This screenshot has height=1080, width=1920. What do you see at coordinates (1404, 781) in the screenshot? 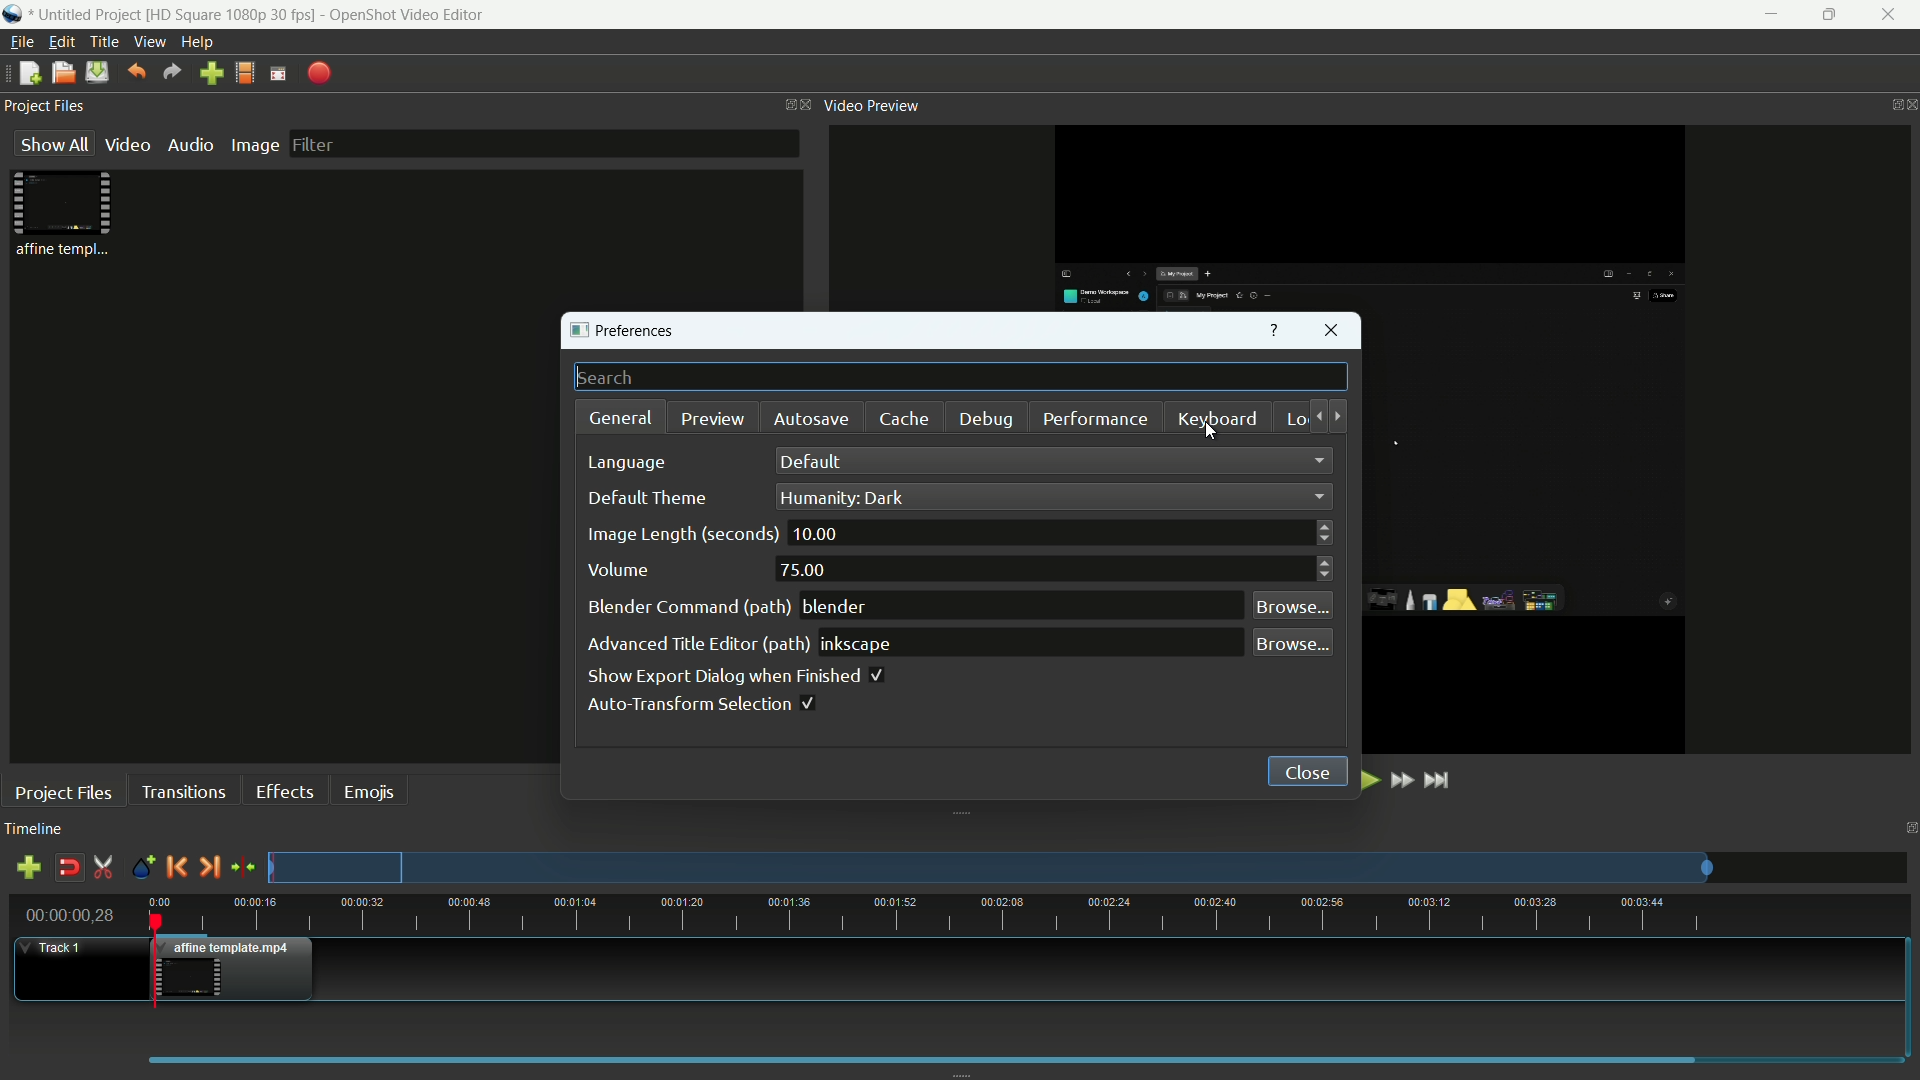
I see `fast forward` at bounding box center [1404, 781].